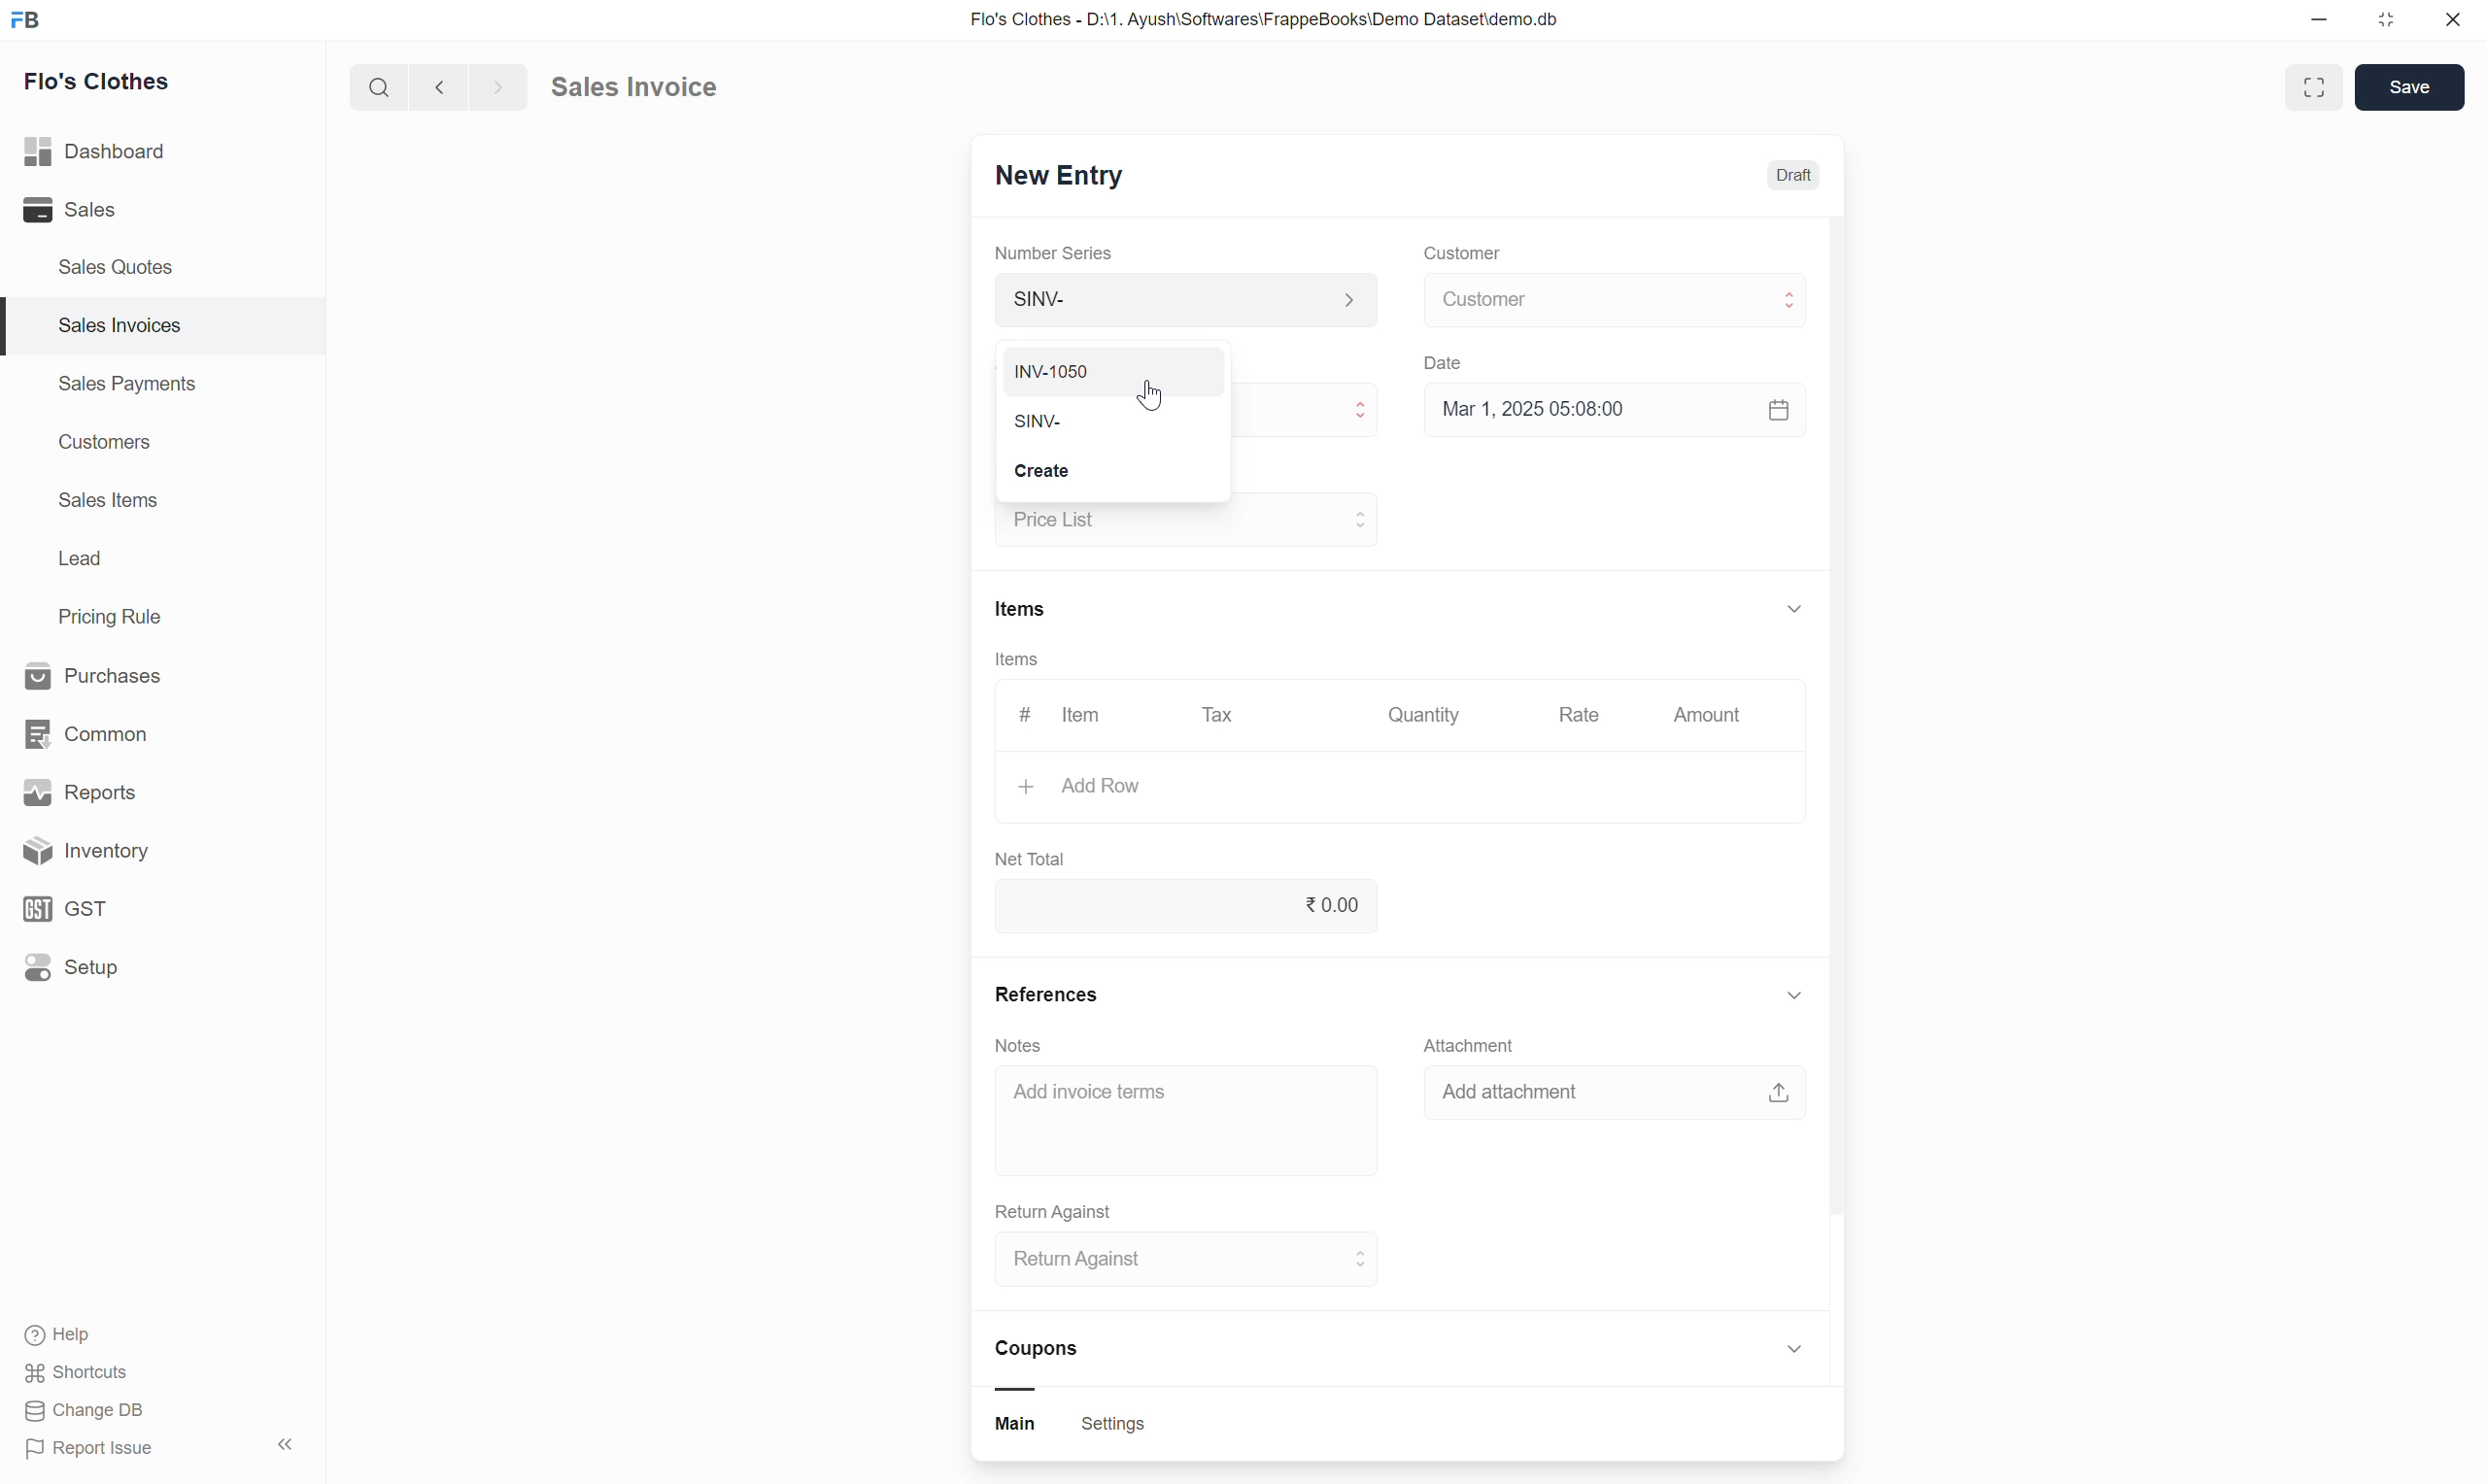 The image size is (2487, 1484). What do you see at coordinates (88, 1414) in the screenshot?
I see `Change DB` at bounding box center [88, 1414].